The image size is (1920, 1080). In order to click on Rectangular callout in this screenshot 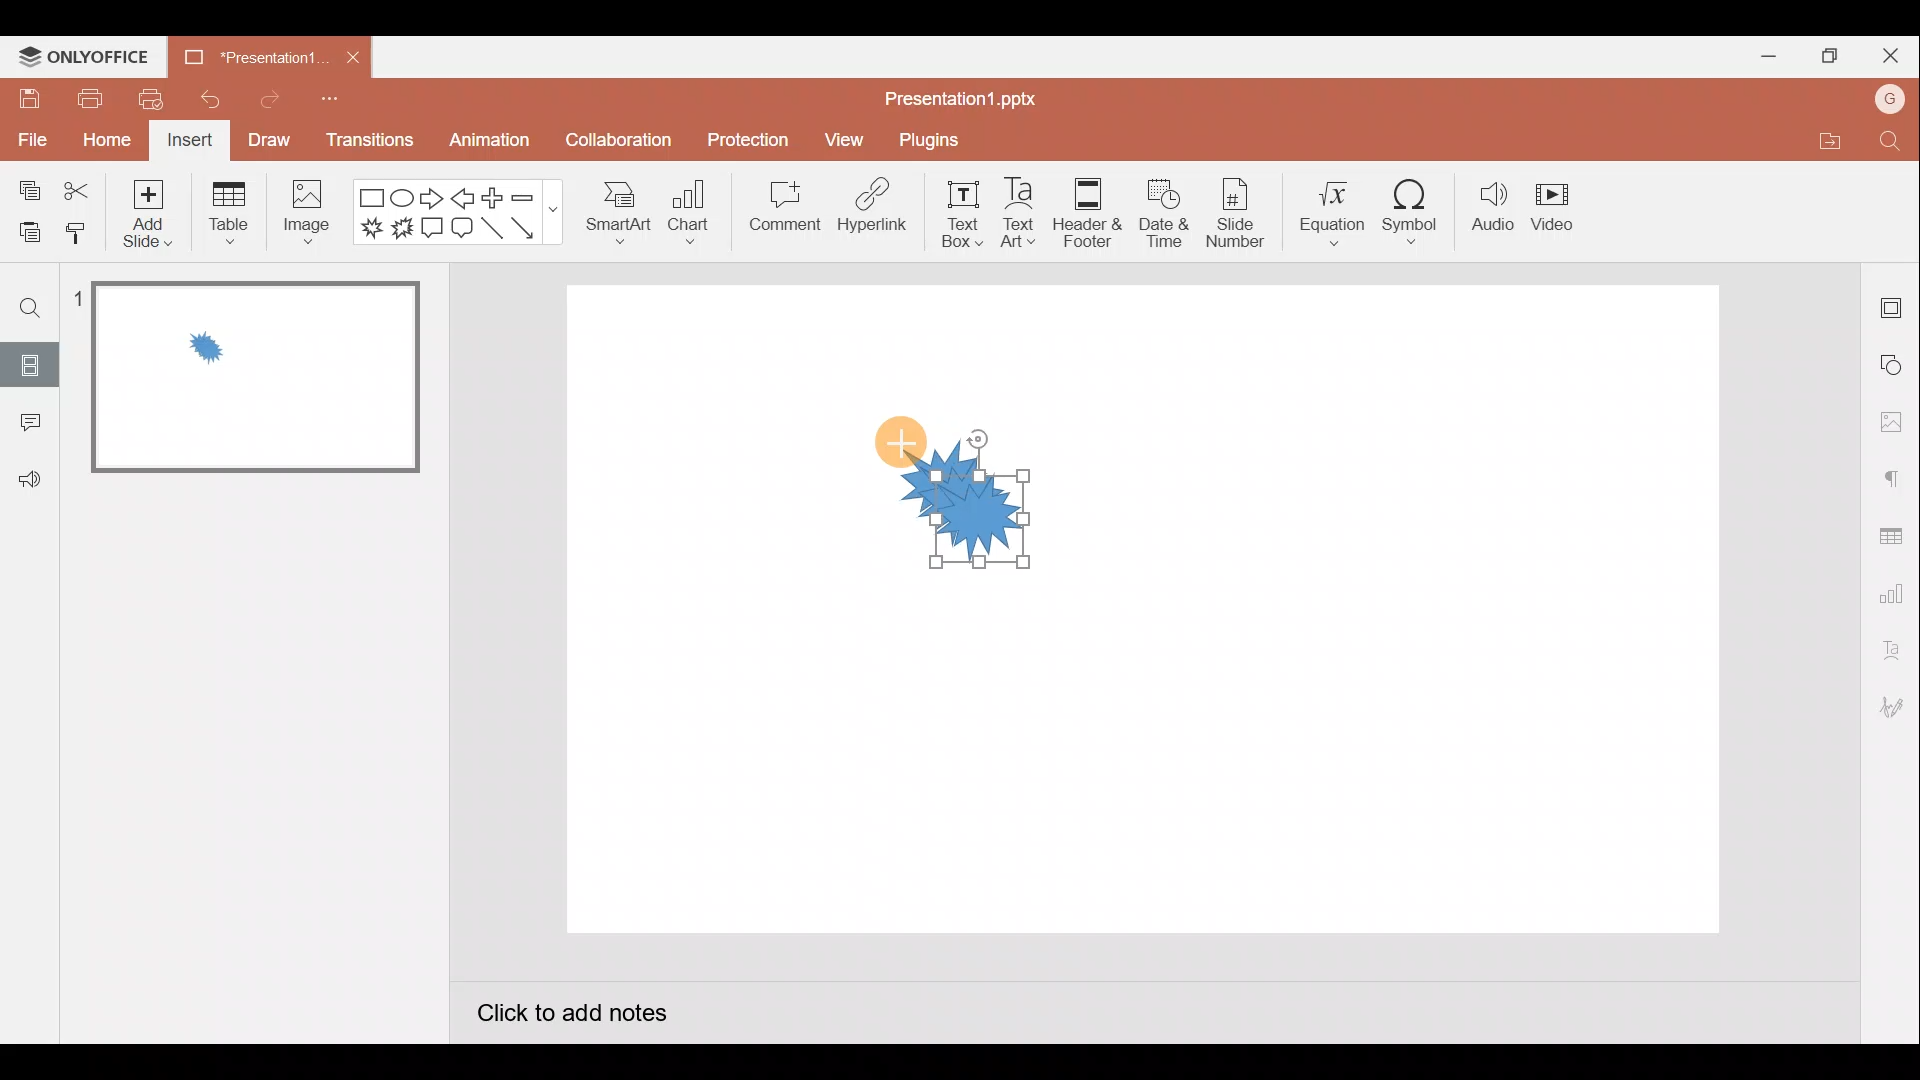, I will do `click(434, 231)`.